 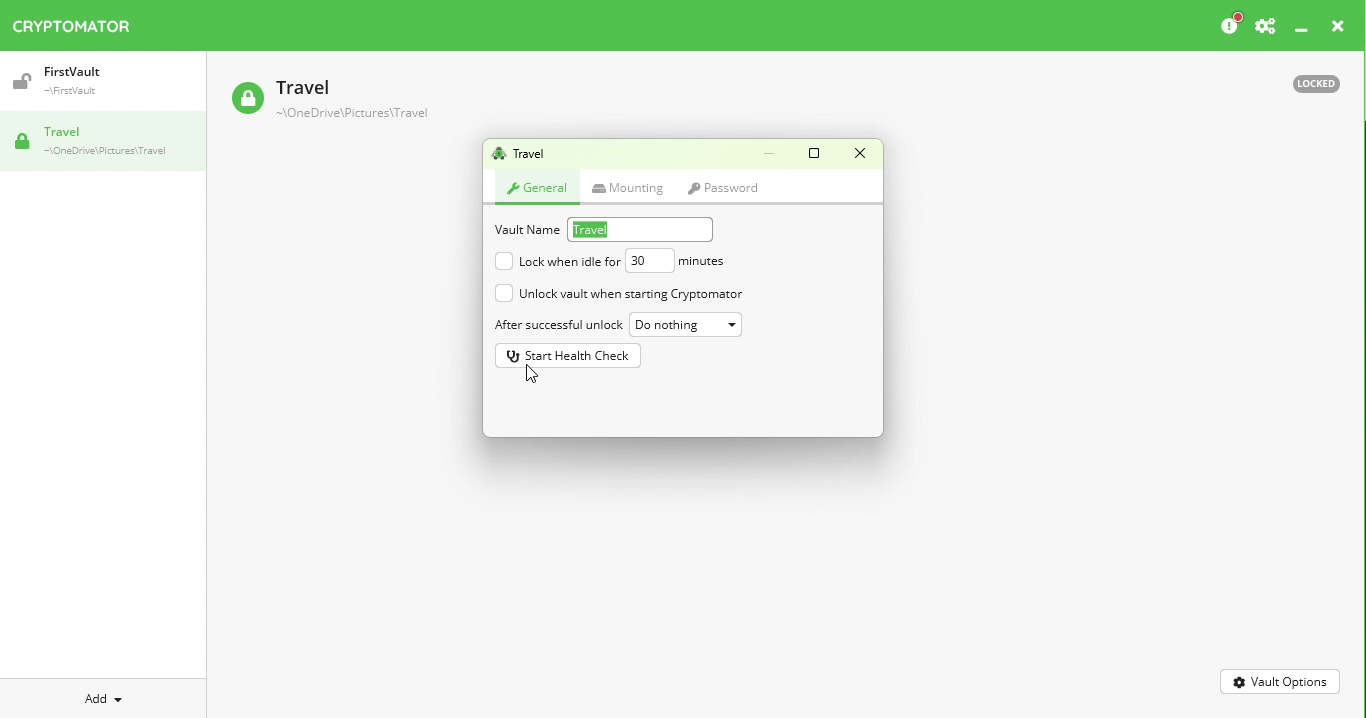 I want to click on Minimize, so click(x=1301, y=33).